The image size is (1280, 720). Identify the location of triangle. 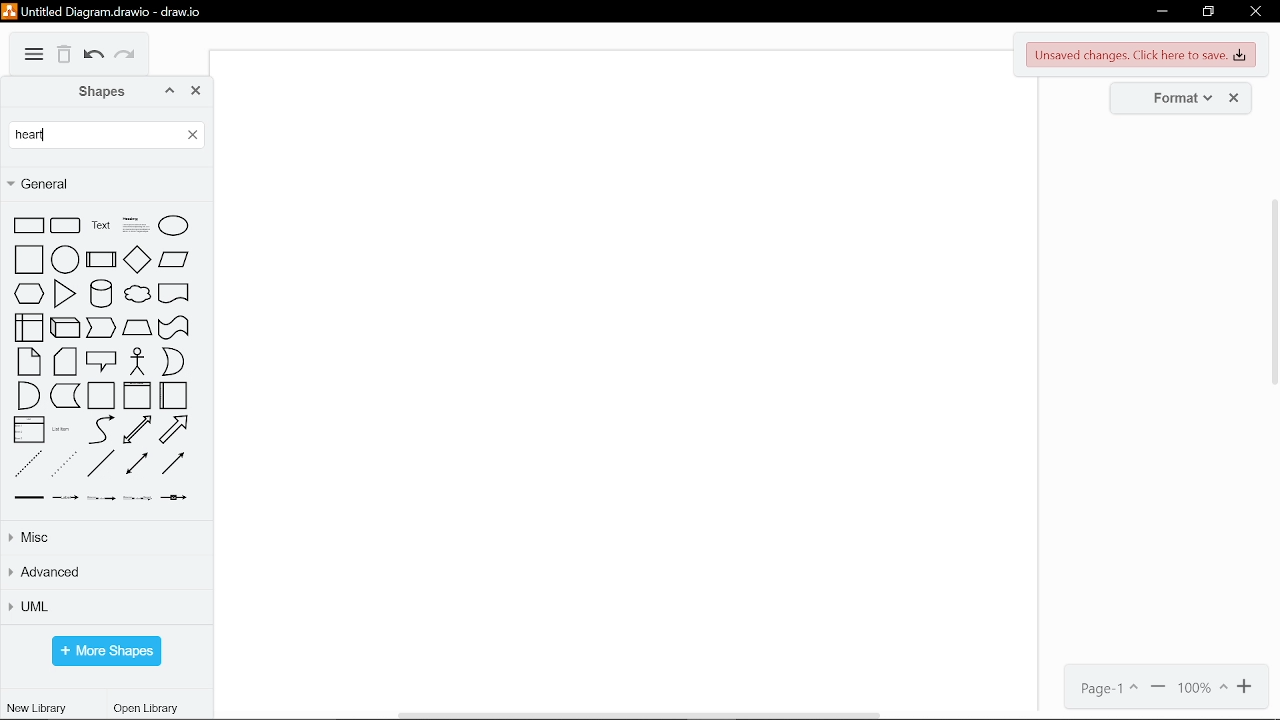
(64, 295).